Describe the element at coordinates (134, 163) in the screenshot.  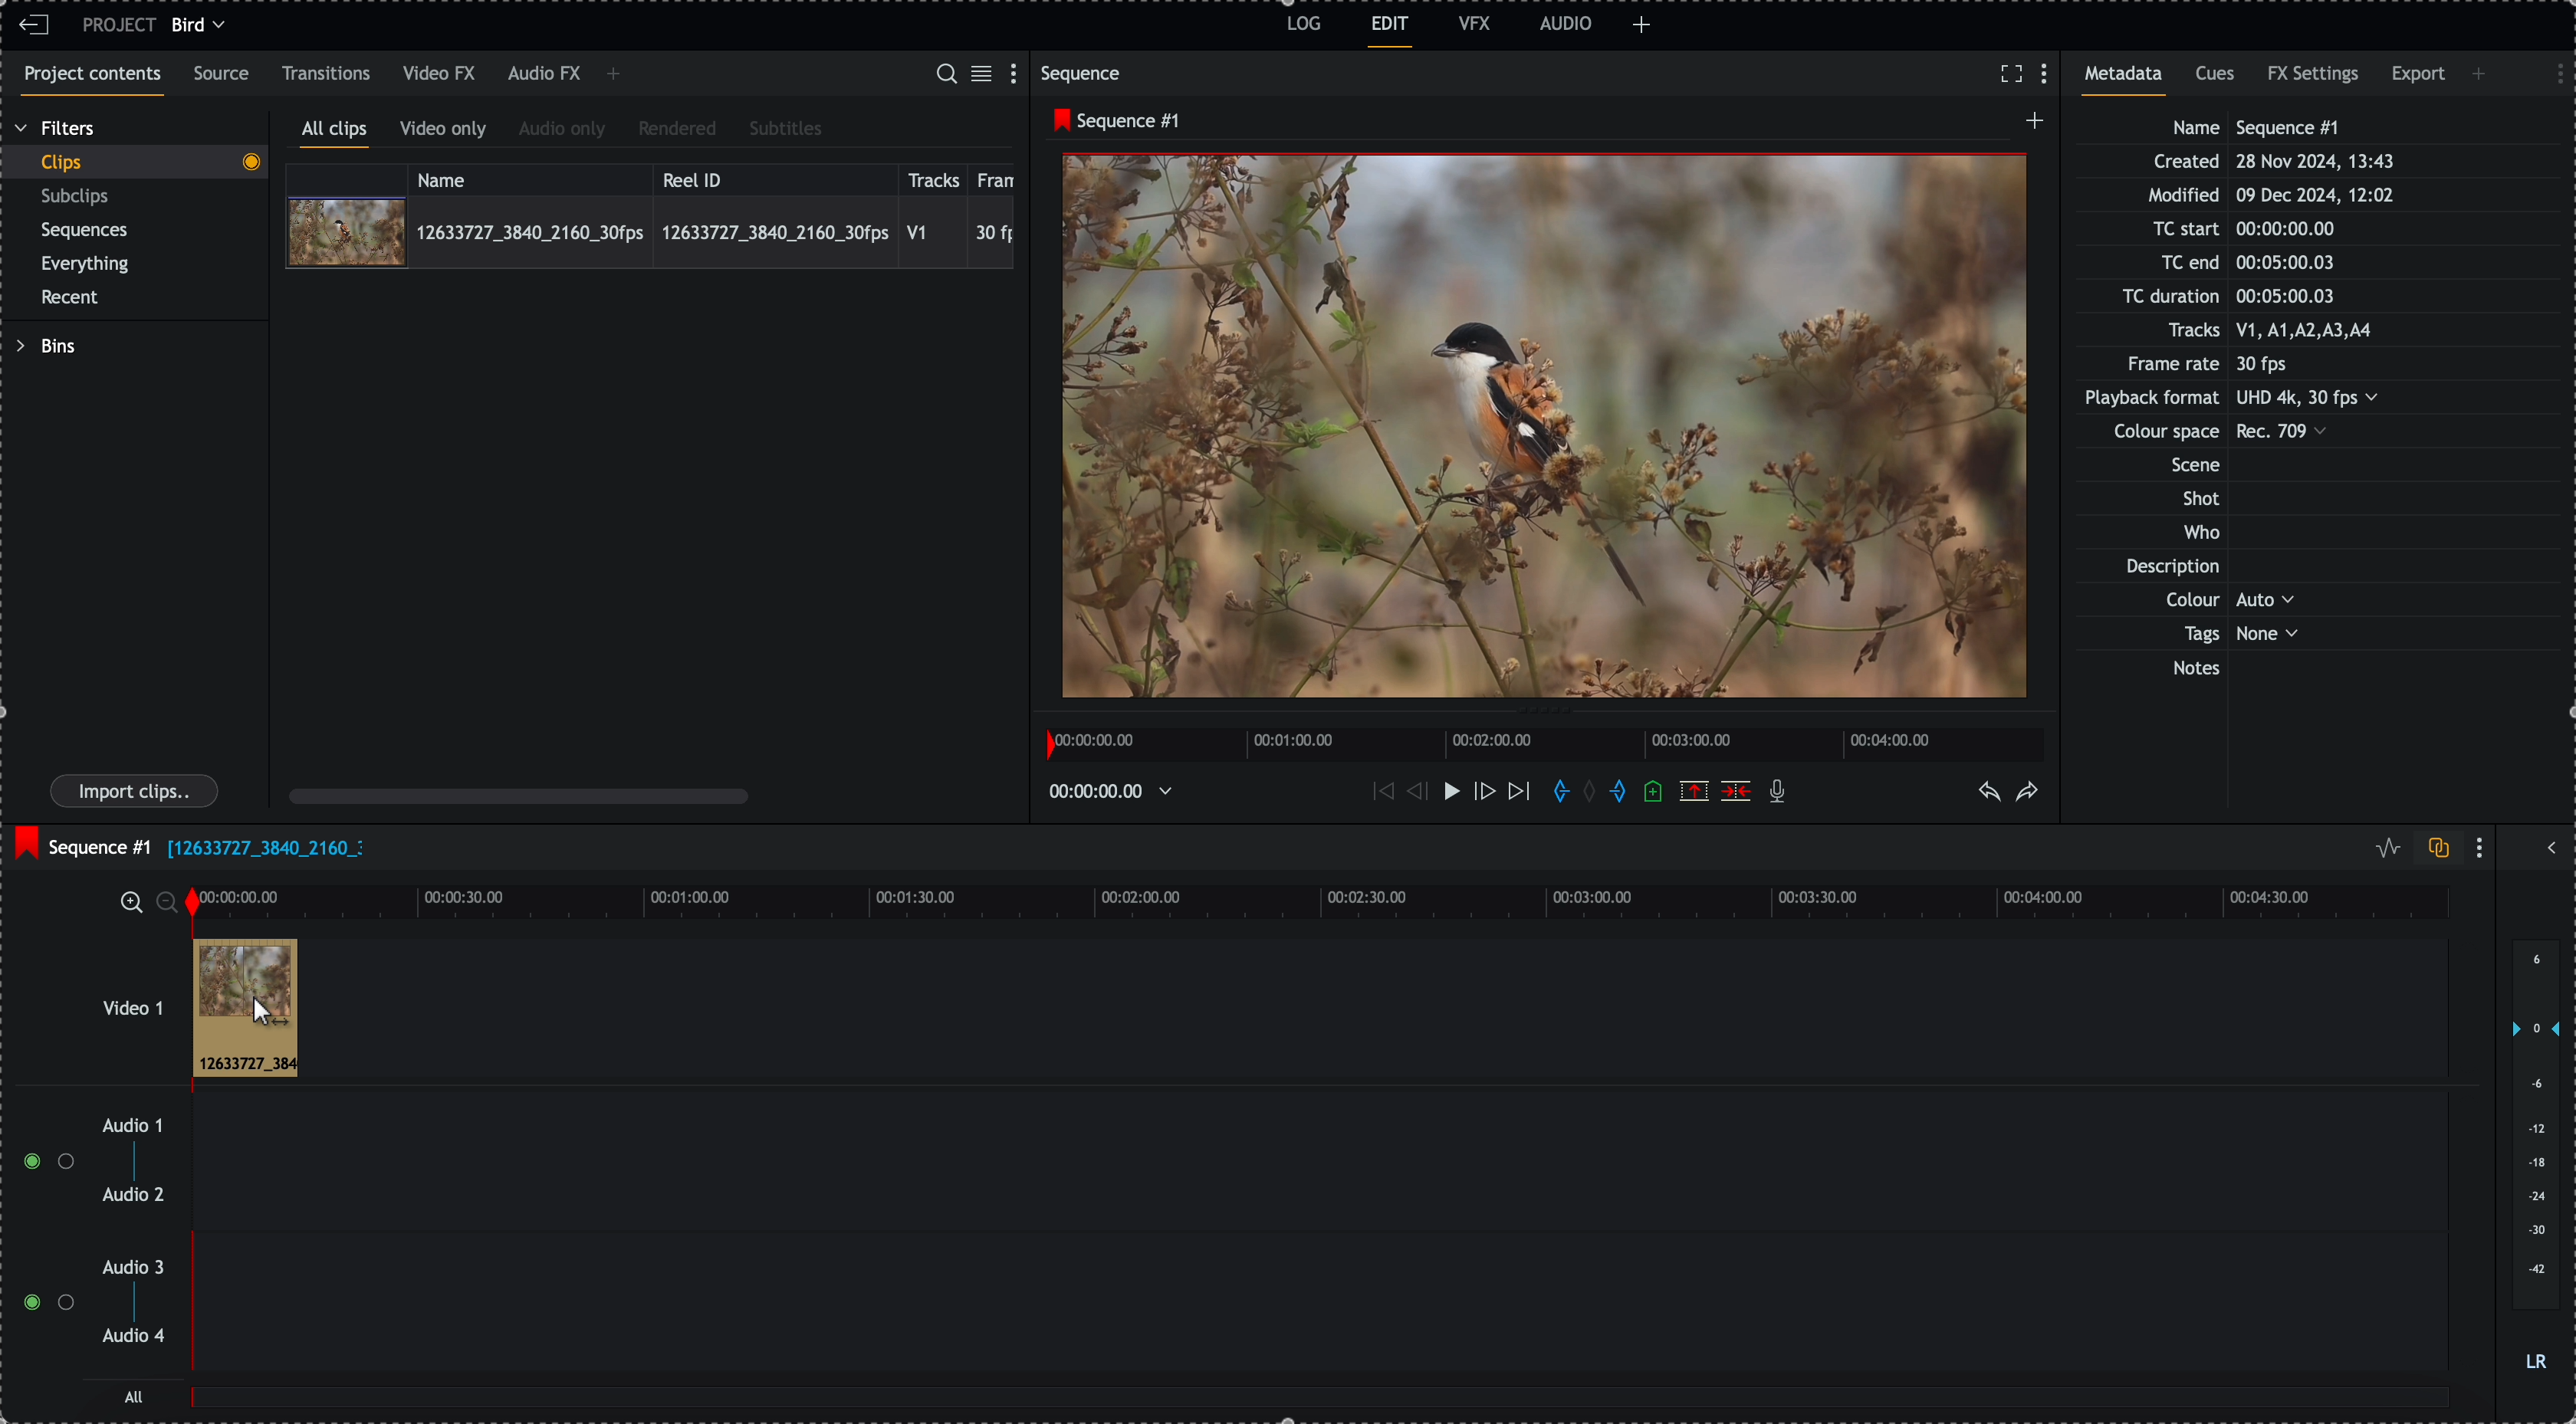
I see `clips` at that location.